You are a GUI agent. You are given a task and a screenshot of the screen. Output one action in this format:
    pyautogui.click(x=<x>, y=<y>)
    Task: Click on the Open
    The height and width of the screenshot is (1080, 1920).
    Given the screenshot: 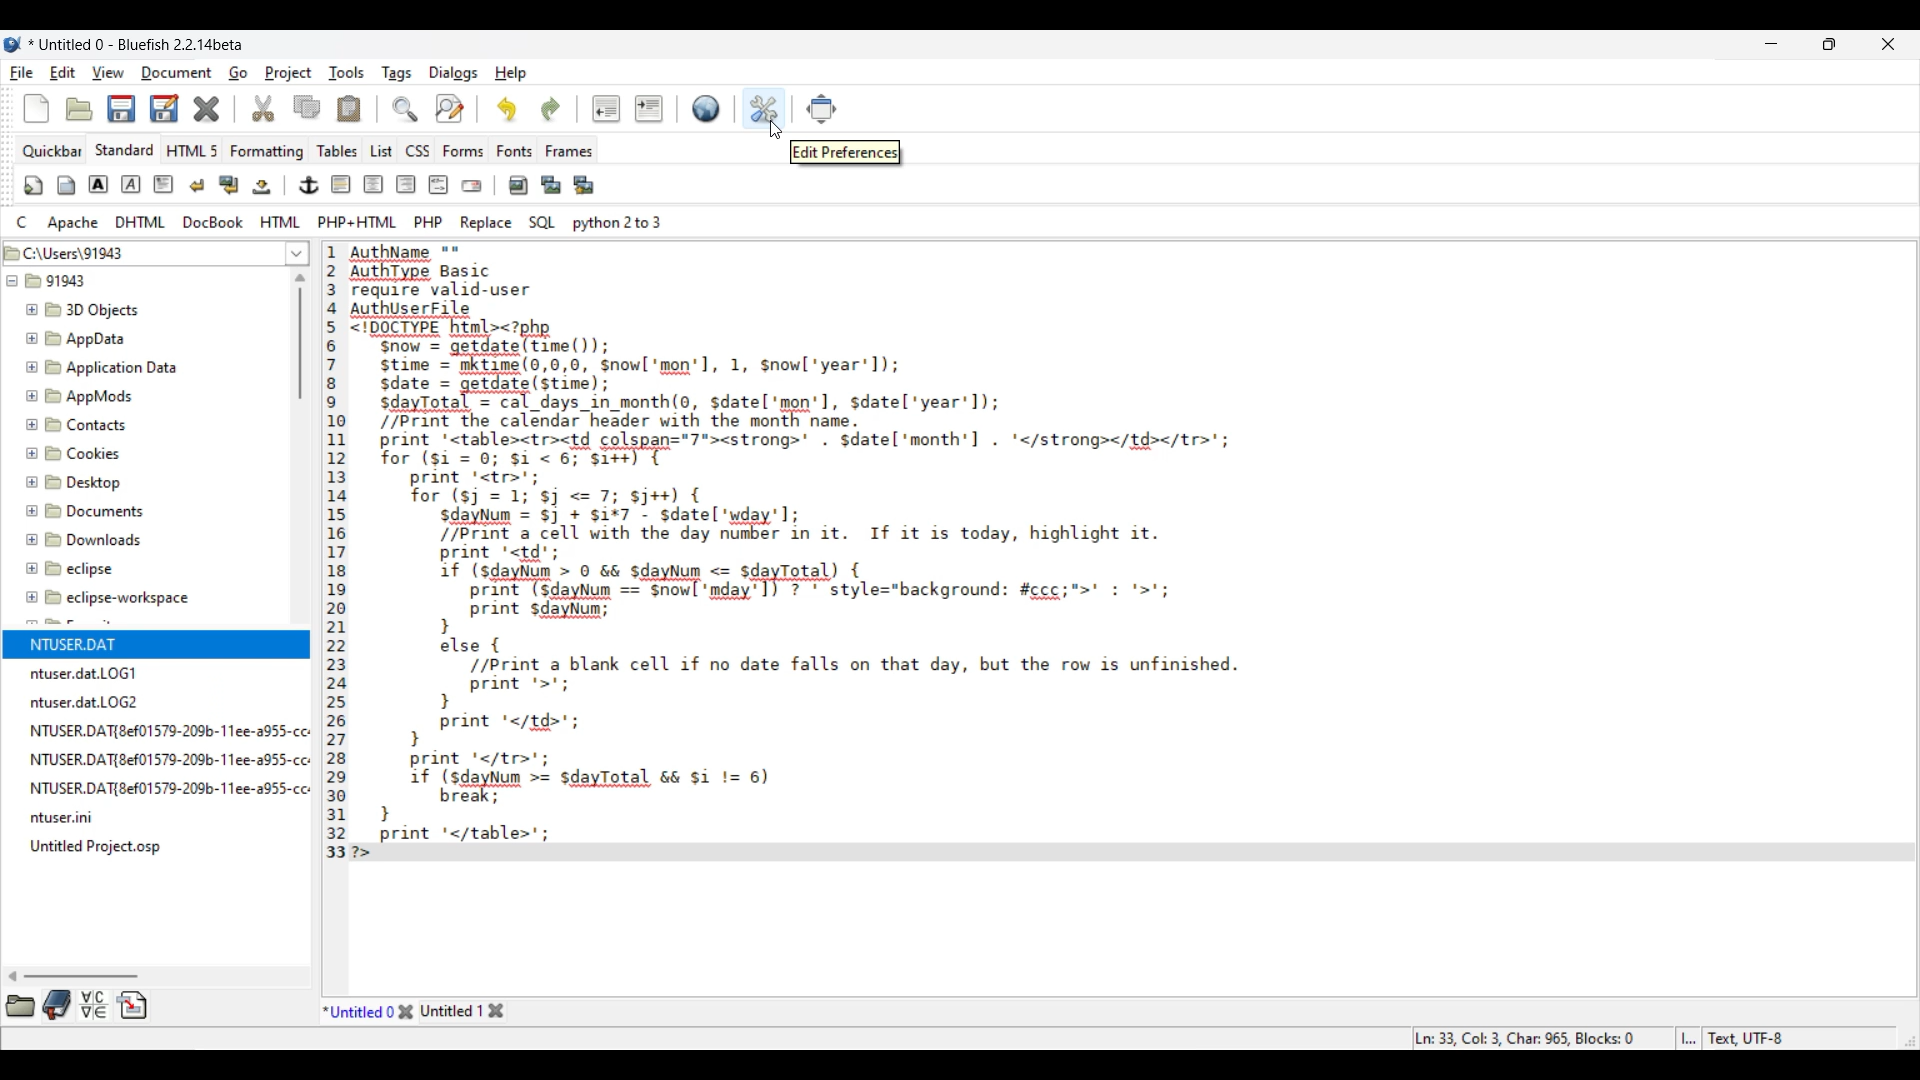 What is the action you would take?
    pyautogui.click(x=80, y=109)
    